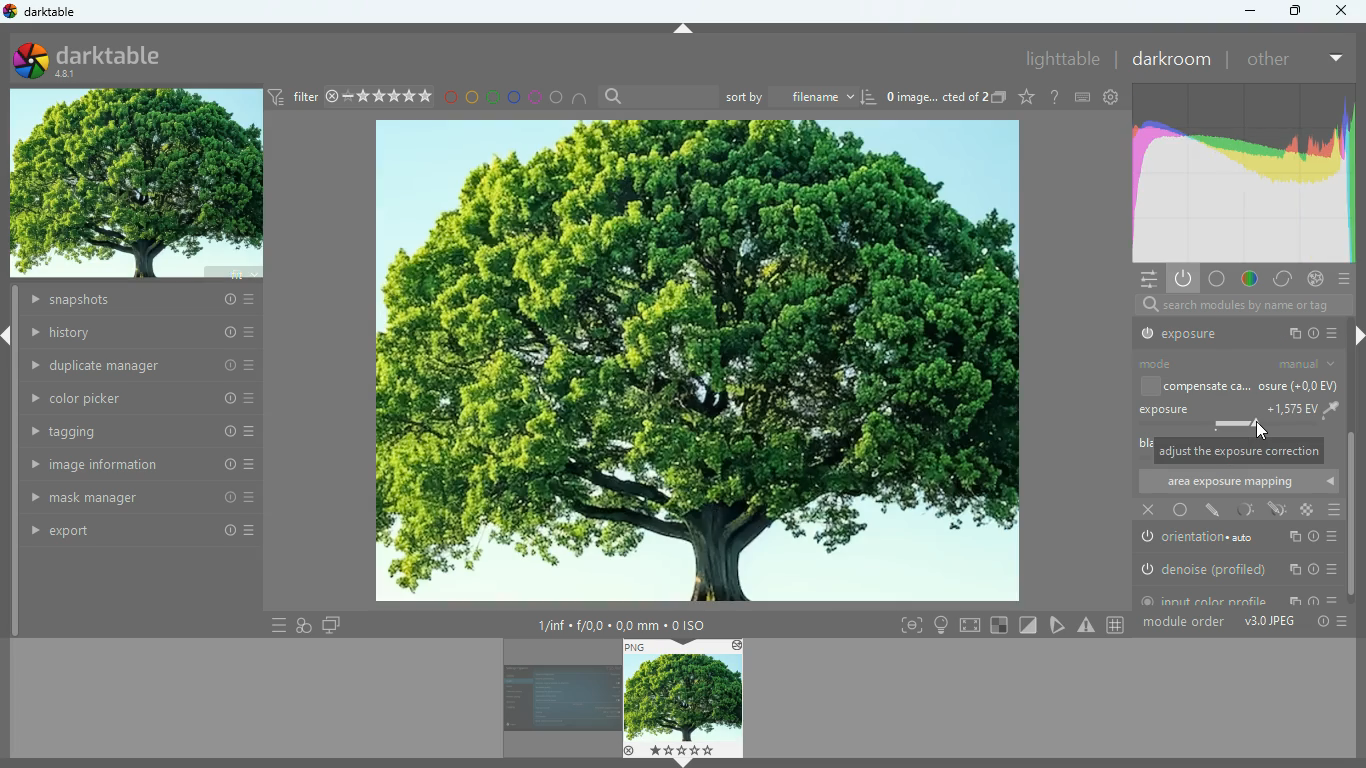  Describe the element at coordinates (1308, 510) in the screenshot. I see `color` at that location.